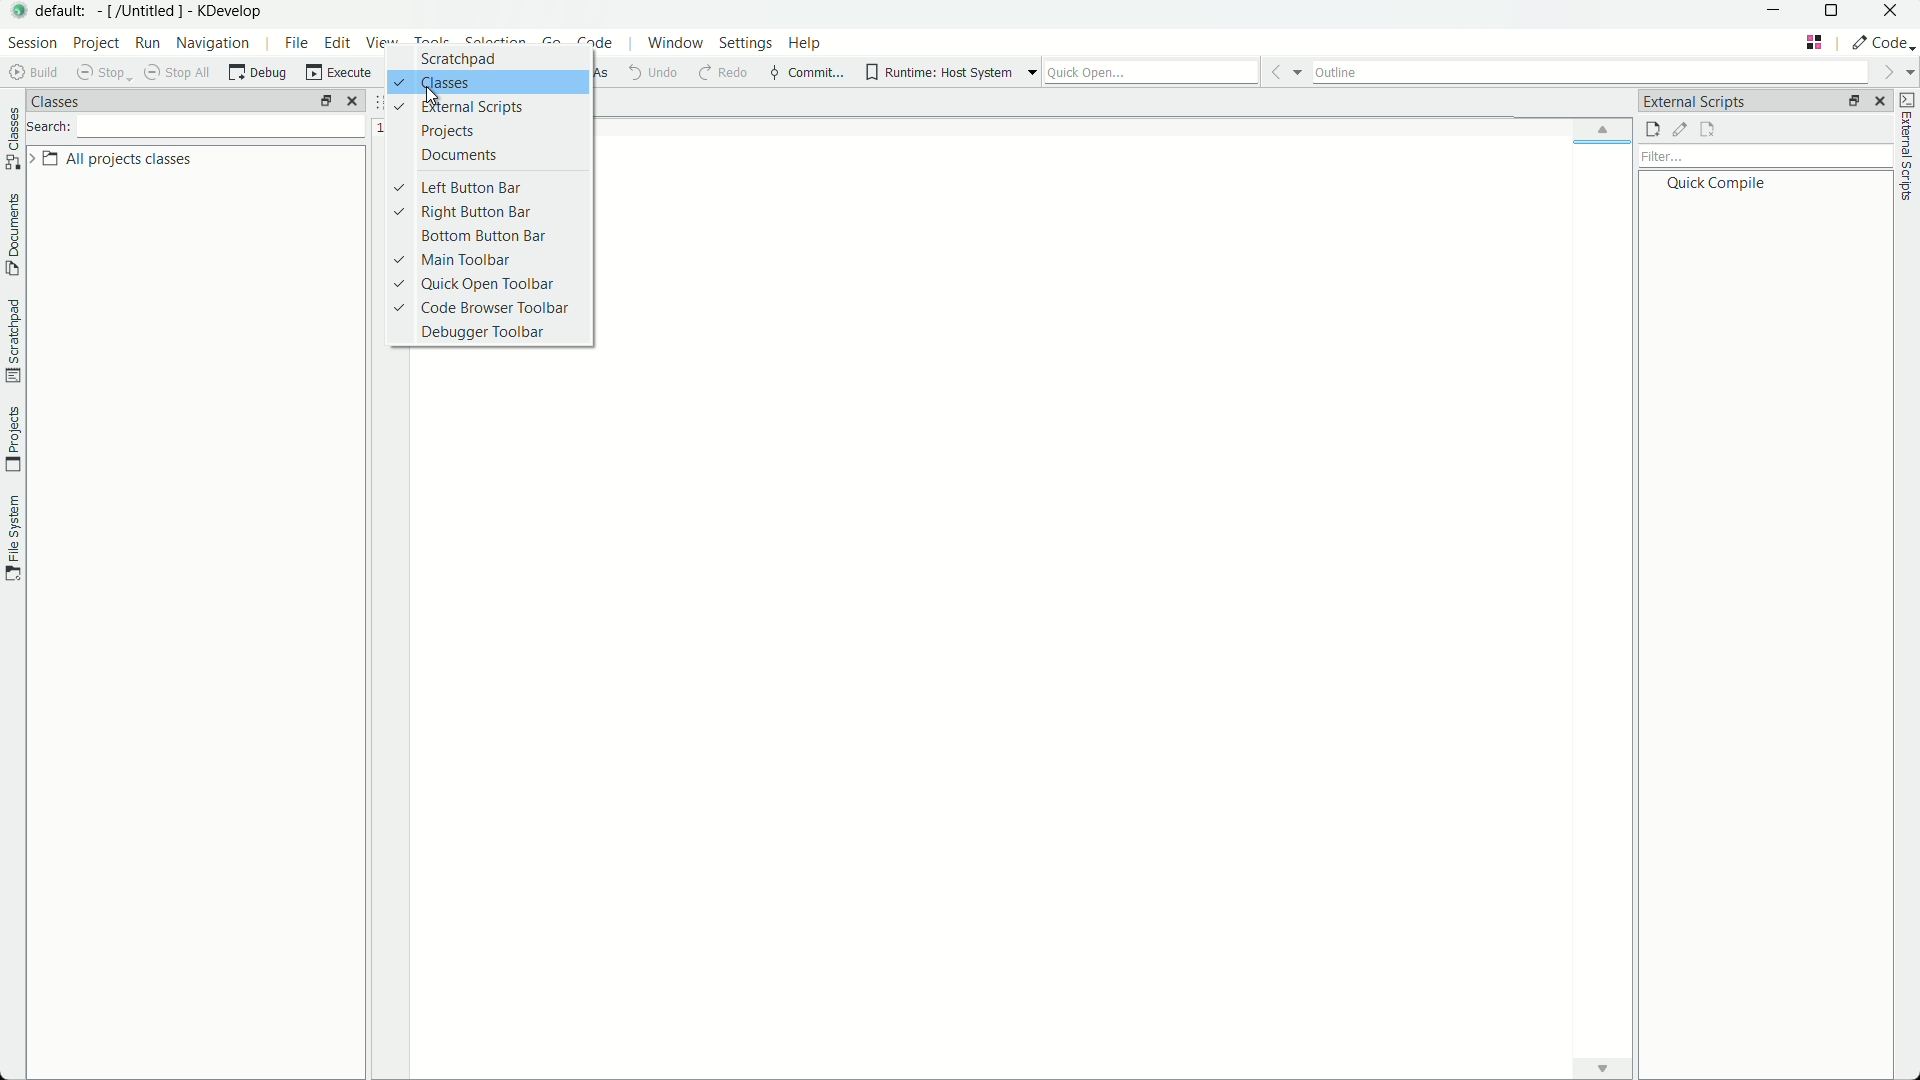 The height and width of the screenshot is (1080, 1920). I want to click on main toolbar, so click(482, 260).